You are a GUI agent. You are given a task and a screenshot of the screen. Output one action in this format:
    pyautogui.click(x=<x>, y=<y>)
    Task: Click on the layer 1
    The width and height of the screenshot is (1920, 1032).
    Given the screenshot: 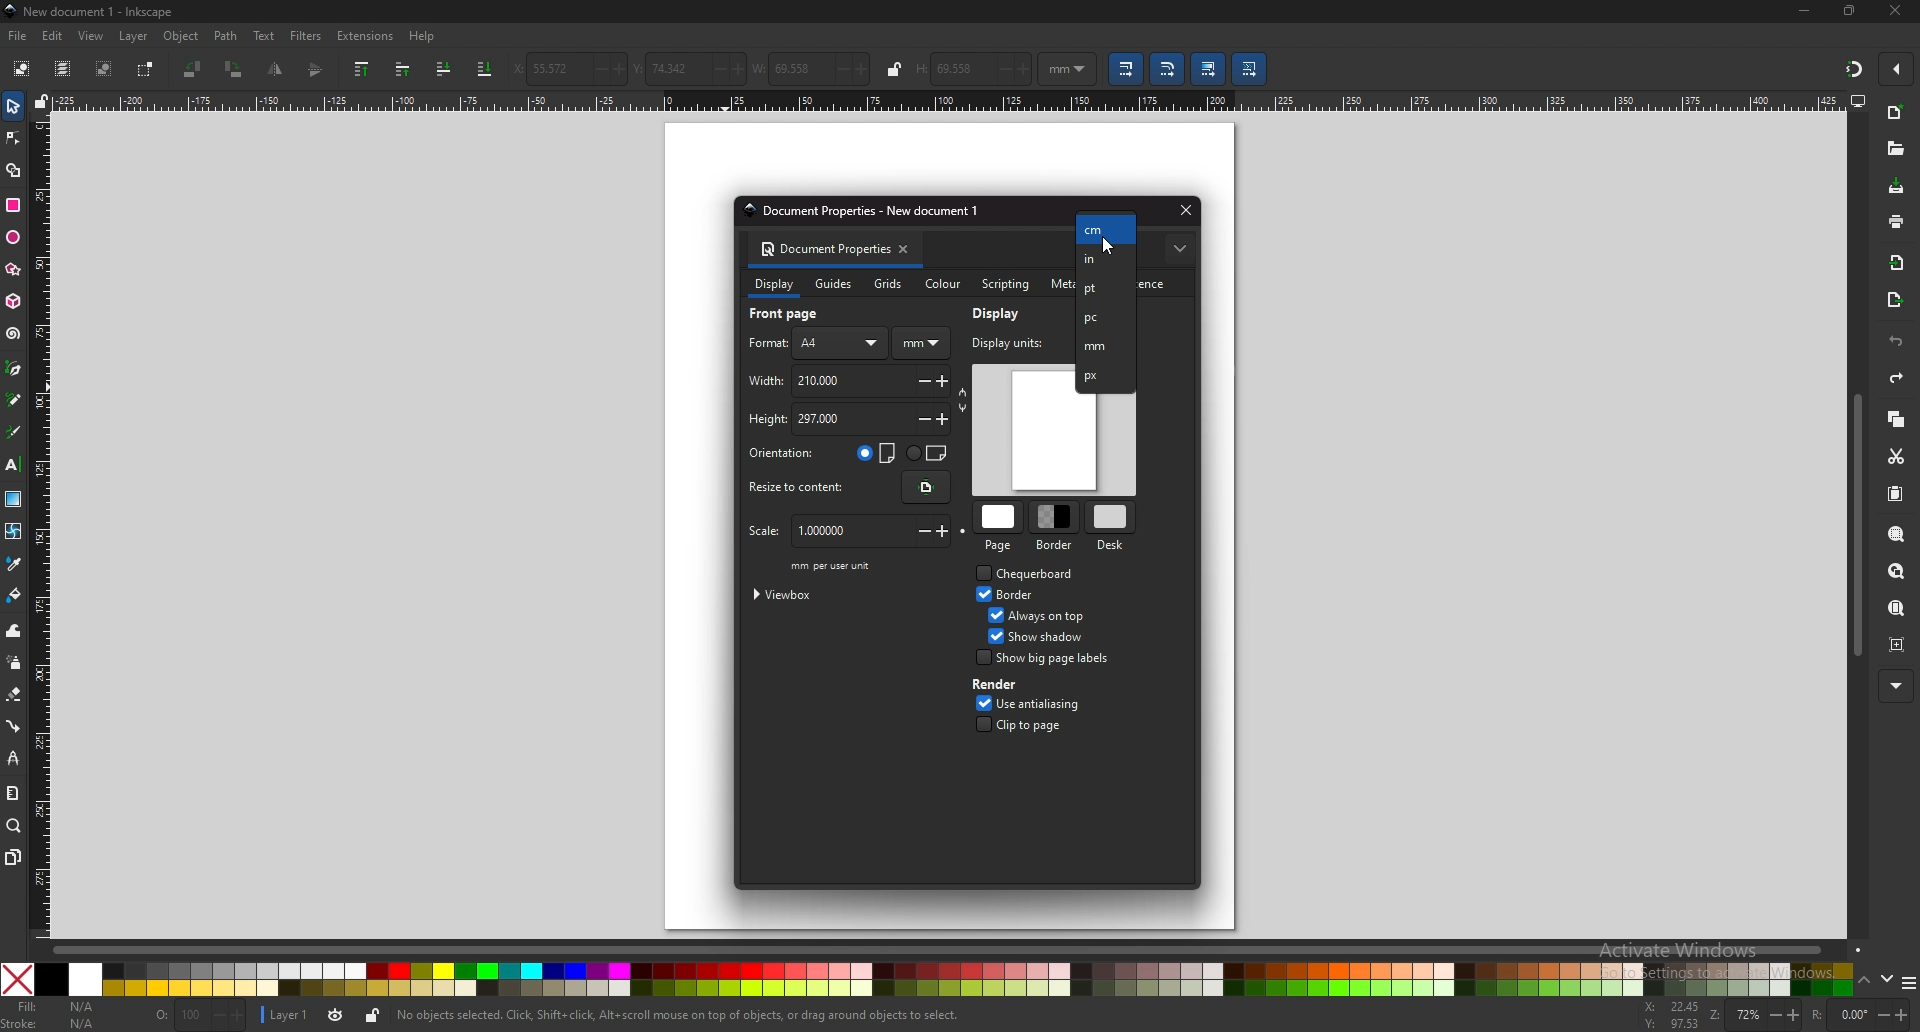 What is the action you would take?
    pyautogui.click(x=285, y=1016)
    